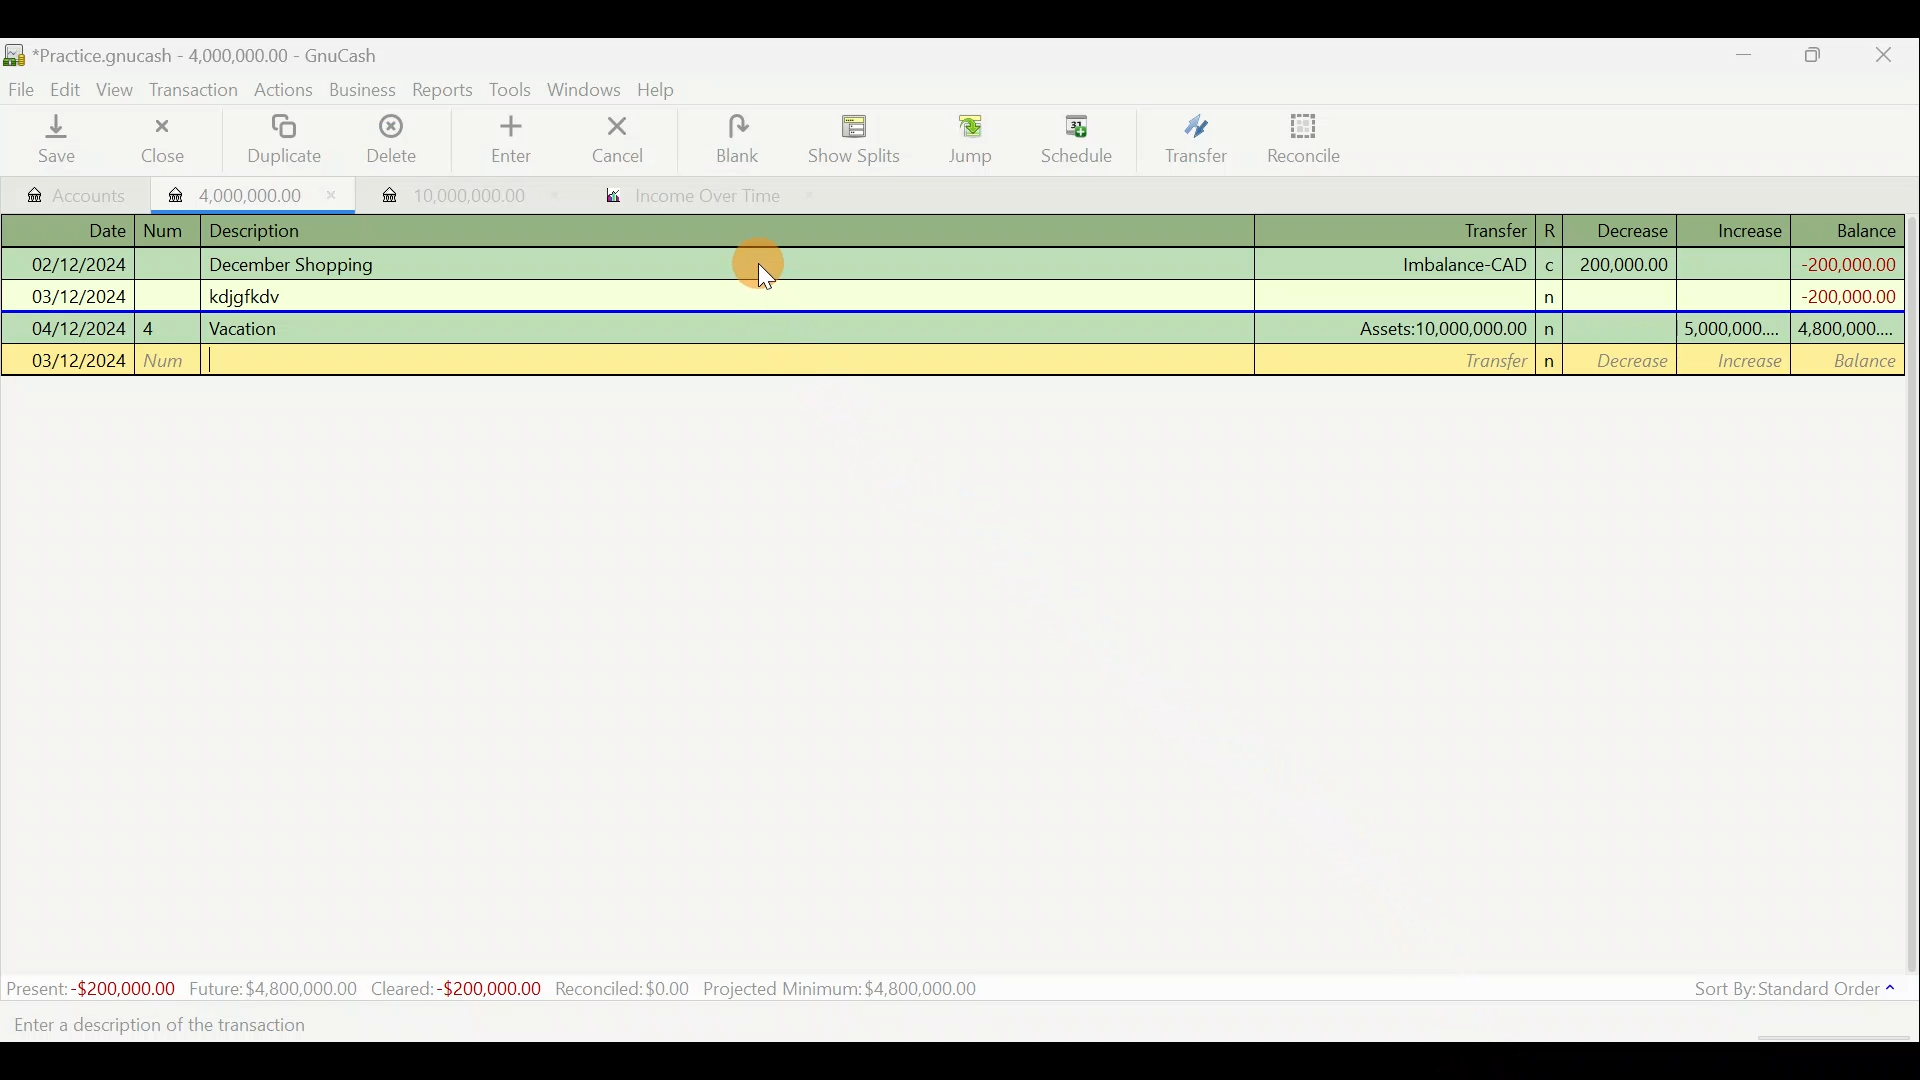  I want to click on Transaction, so click(195, 90).